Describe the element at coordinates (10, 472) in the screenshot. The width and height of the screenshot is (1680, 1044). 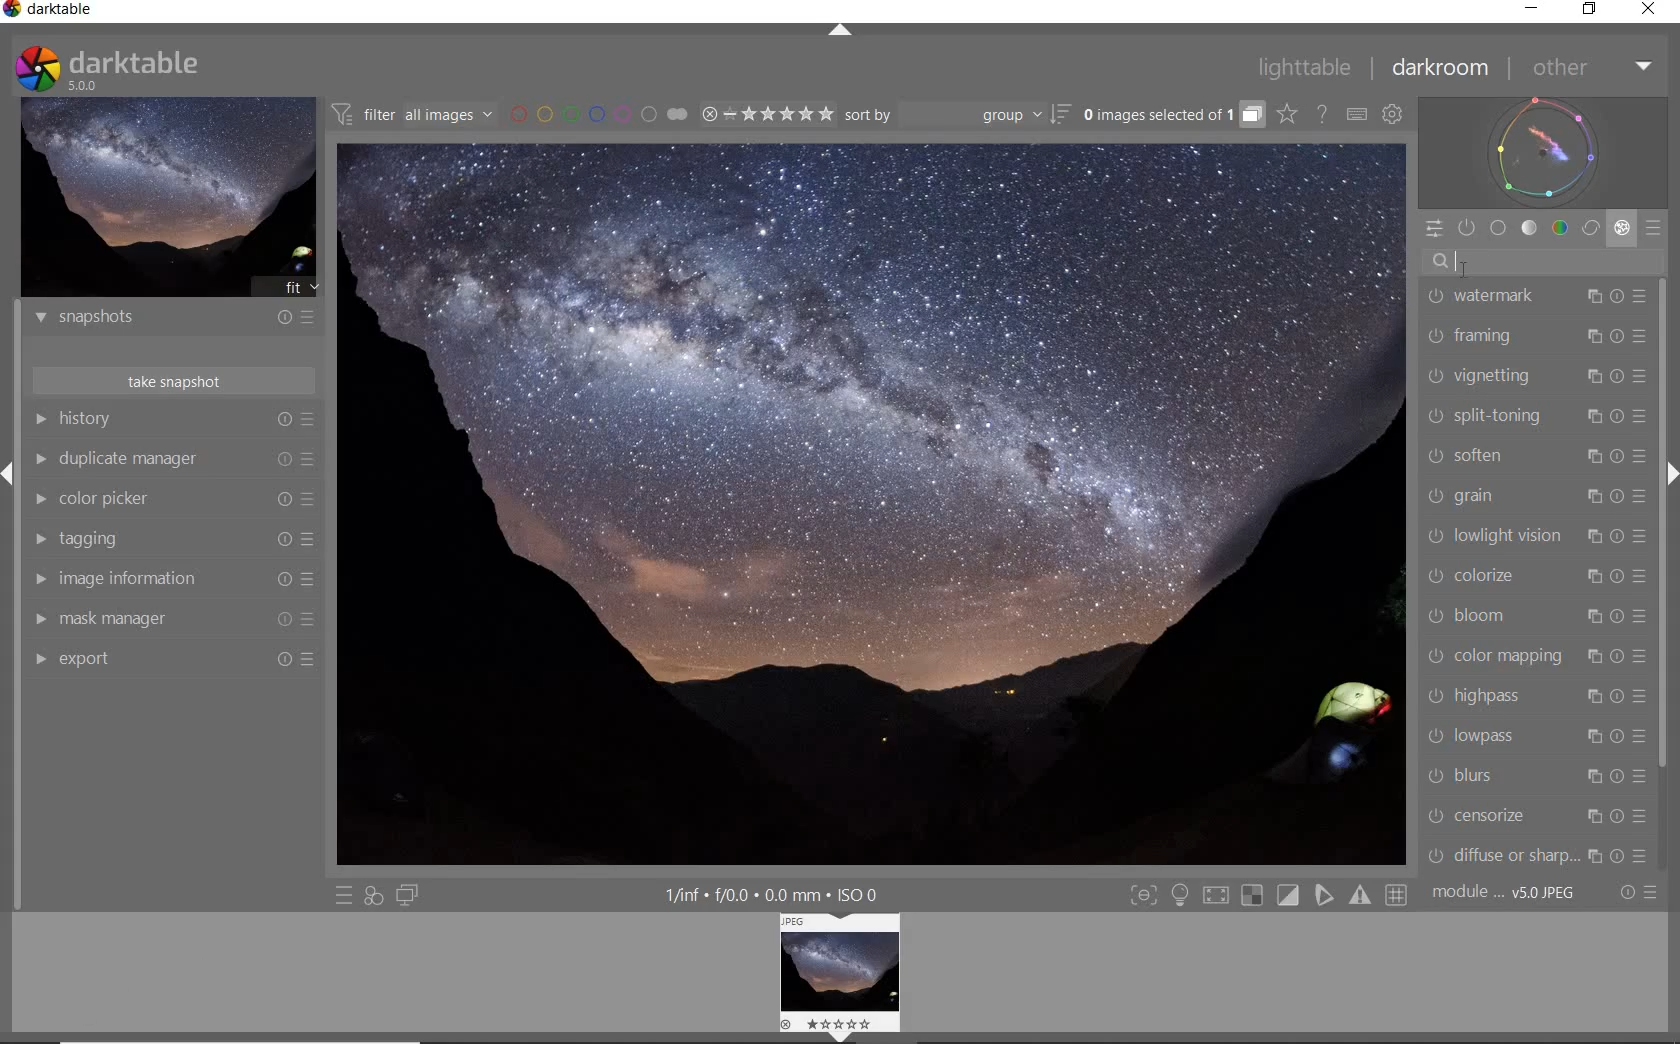
I see `EXPAND` at that location.